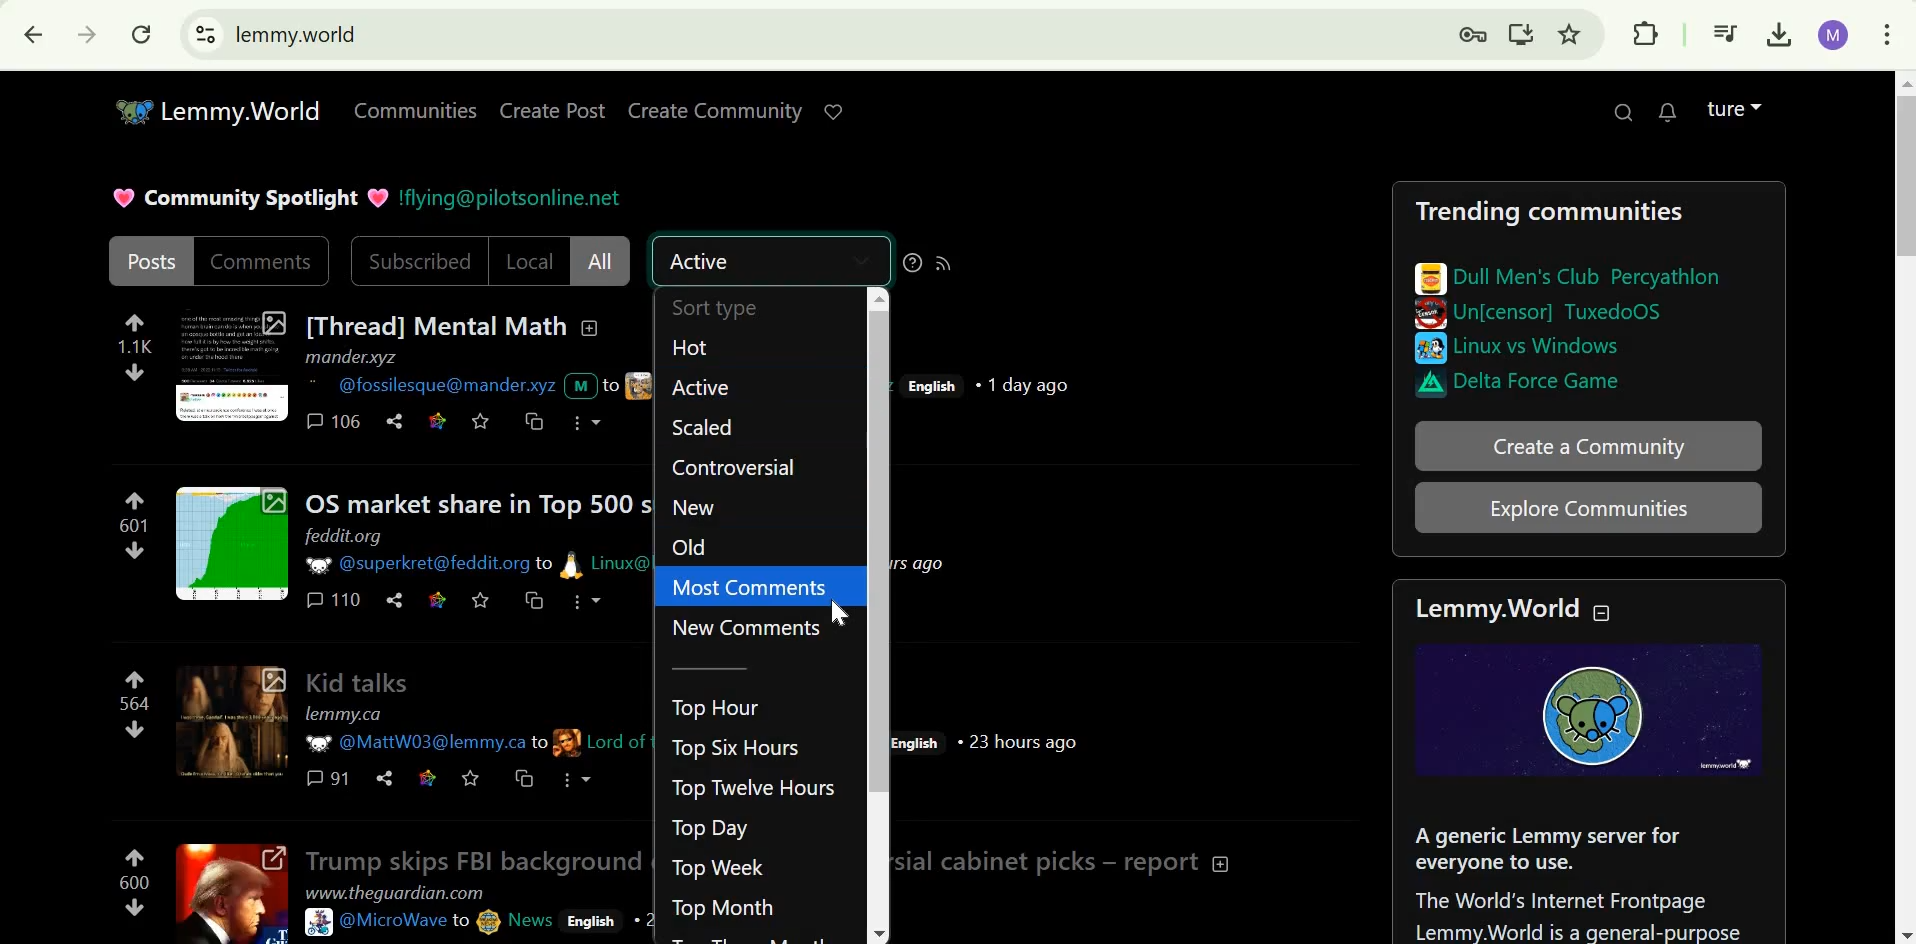 This screenshot has height=944, width=1916. I want to click on View site information, so click(205, 33).